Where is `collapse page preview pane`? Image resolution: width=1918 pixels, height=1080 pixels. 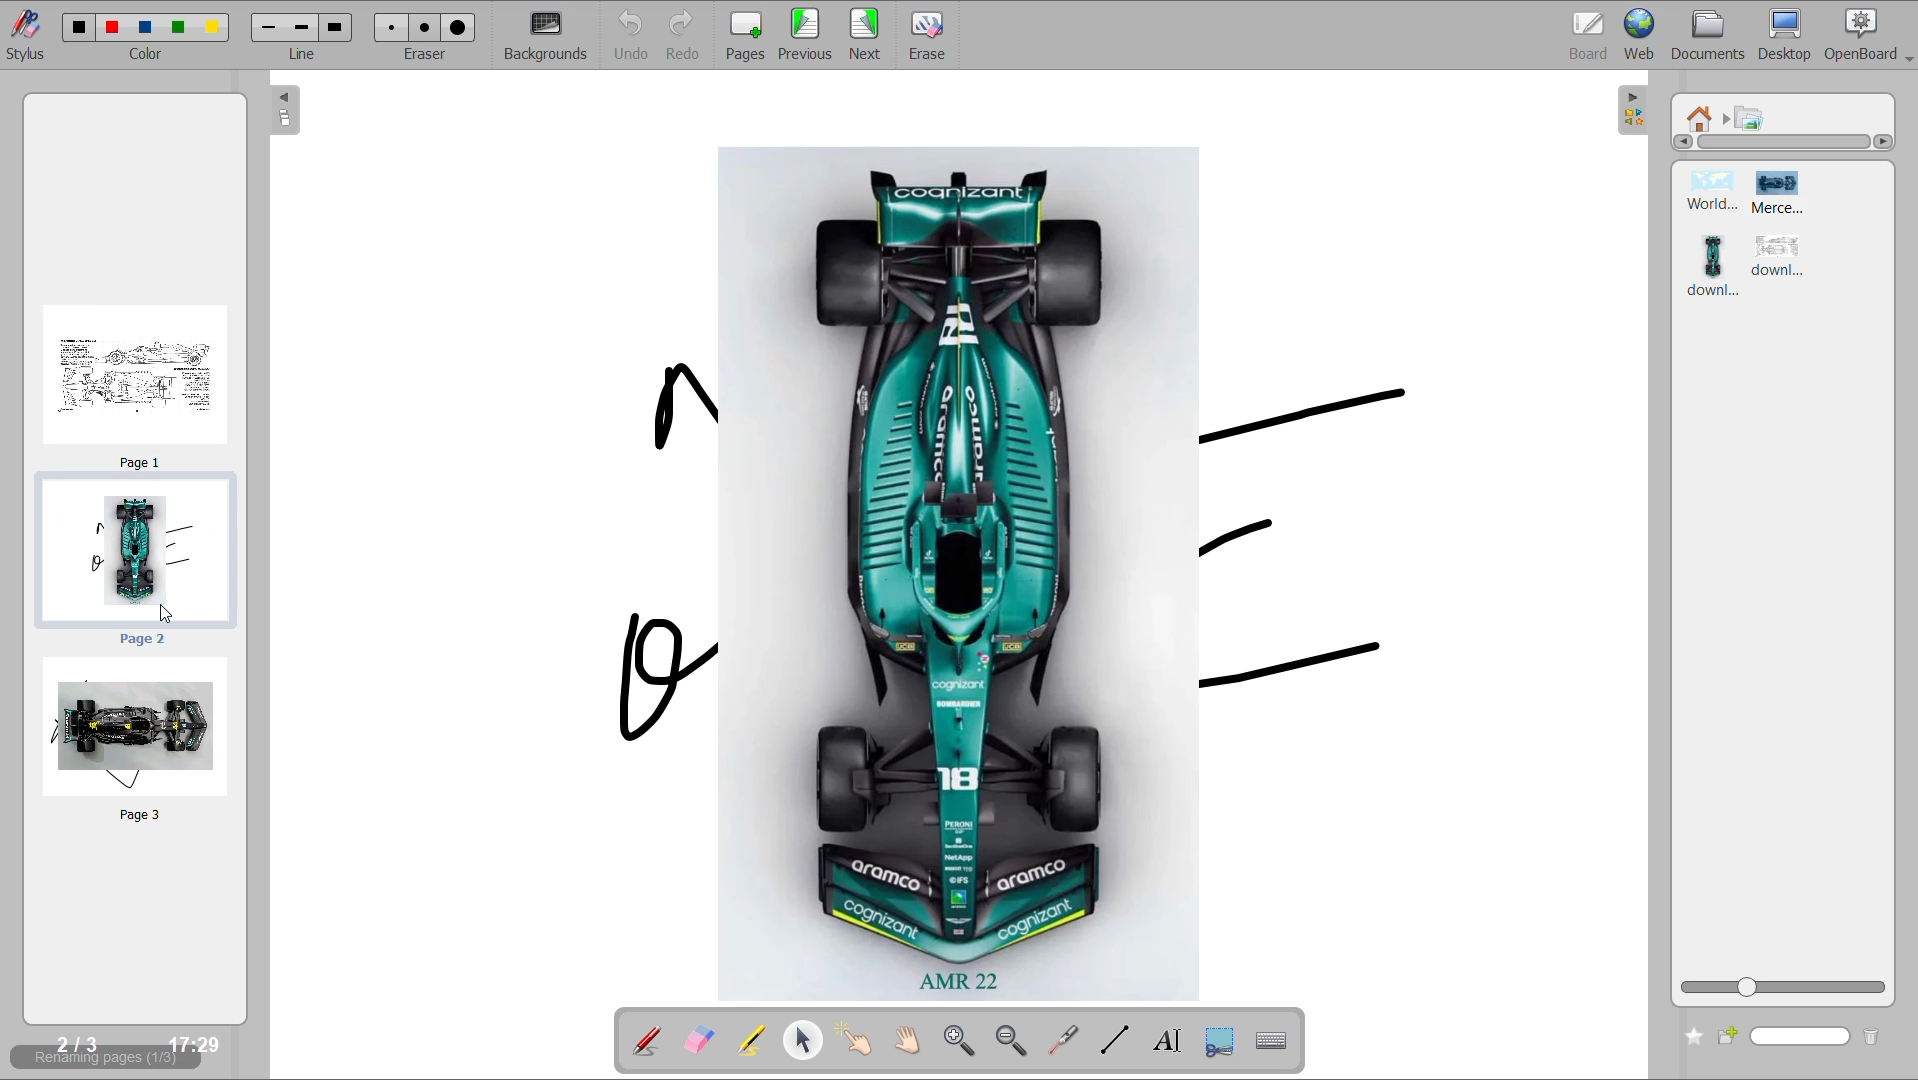
collapse page preview pane is located at coordinates (285, 112).